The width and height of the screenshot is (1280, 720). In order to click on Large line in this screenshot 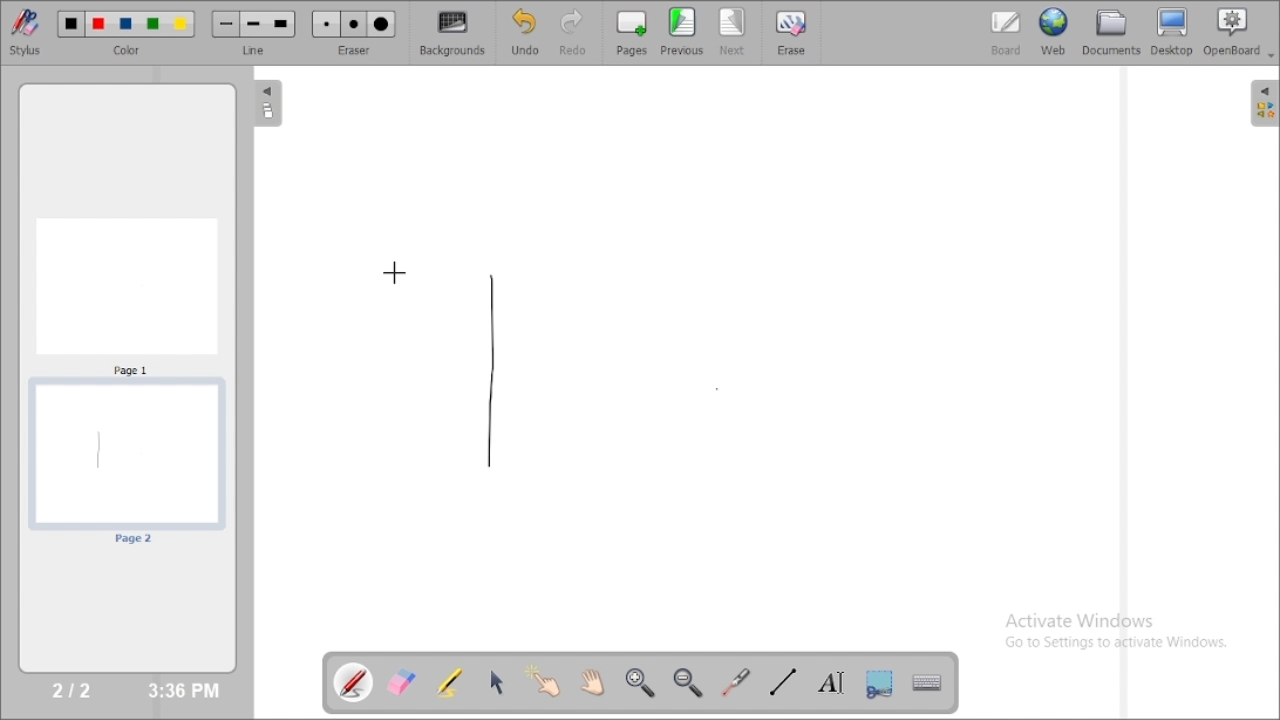, I will do `click(282, 25)`.